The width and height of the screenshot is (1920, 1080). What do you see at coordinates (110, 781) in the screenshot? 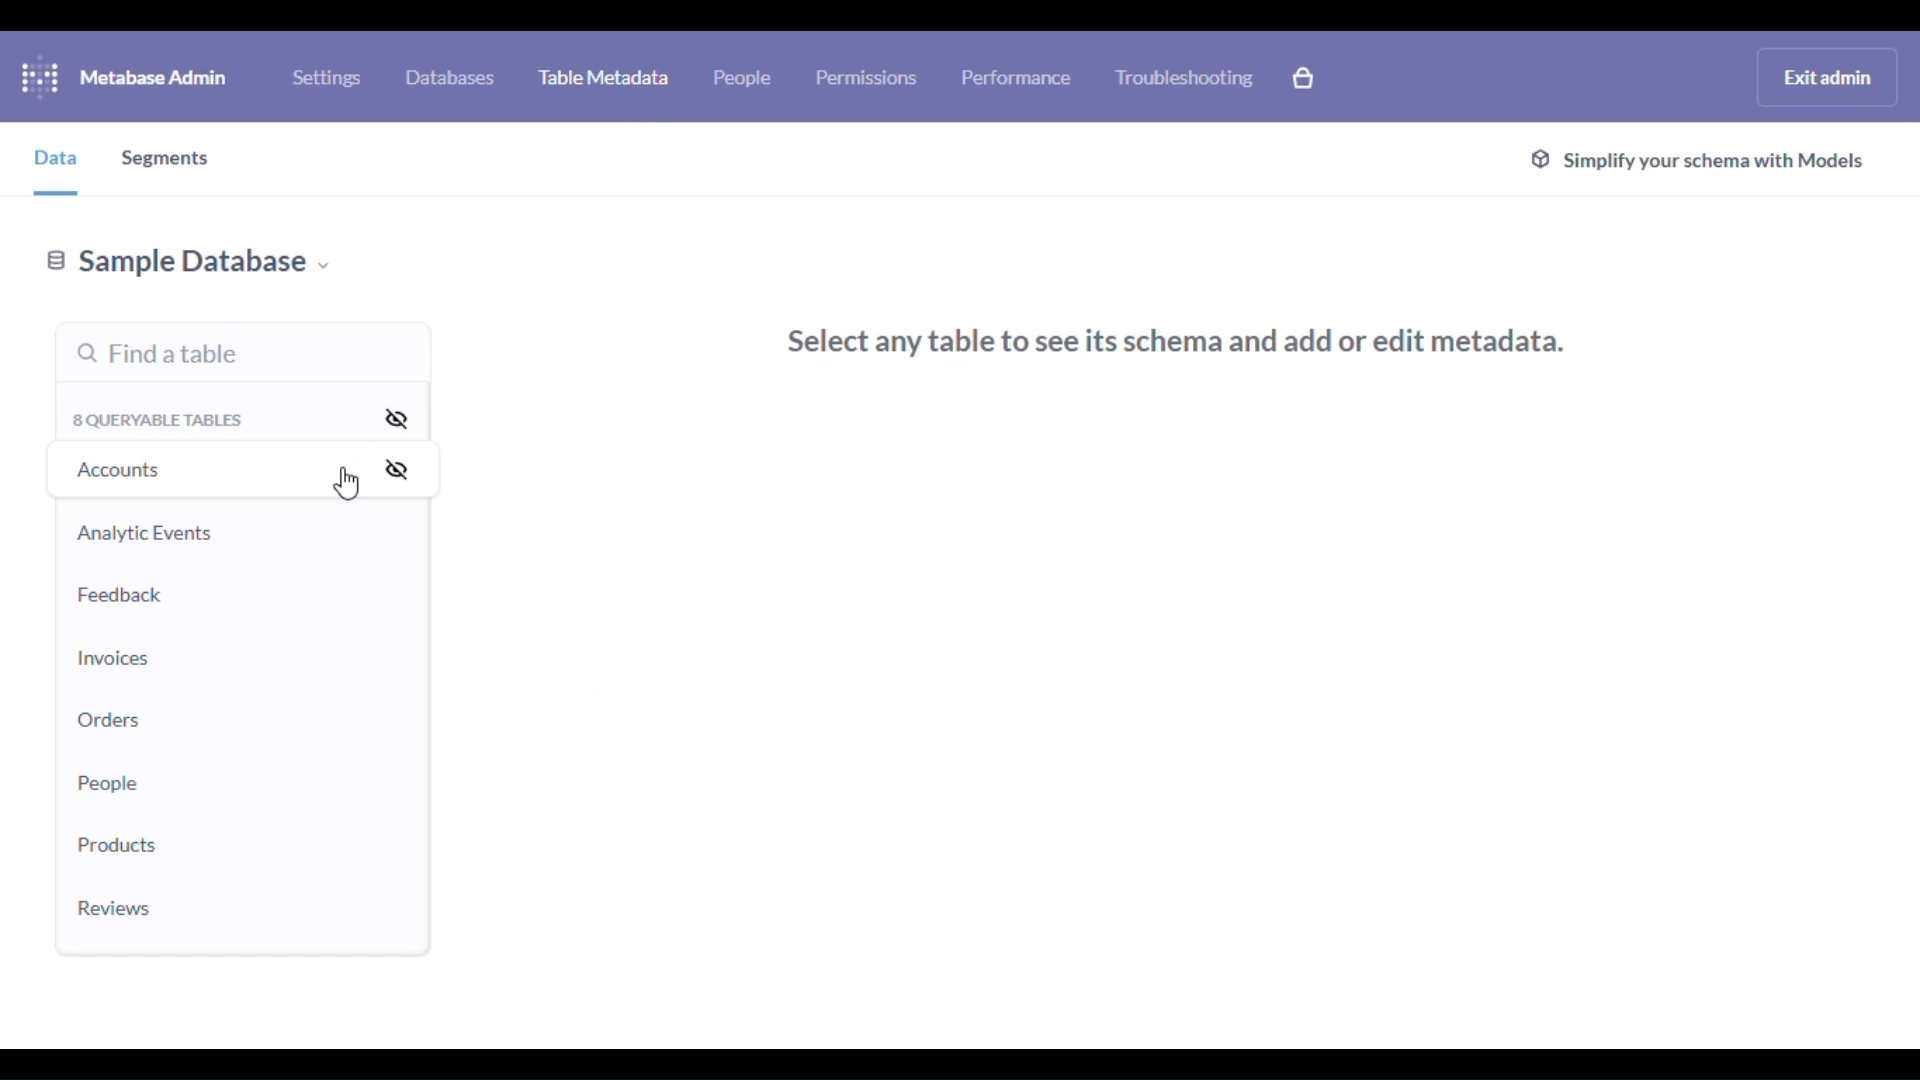
I see `people` at bounding box center [110, 781].